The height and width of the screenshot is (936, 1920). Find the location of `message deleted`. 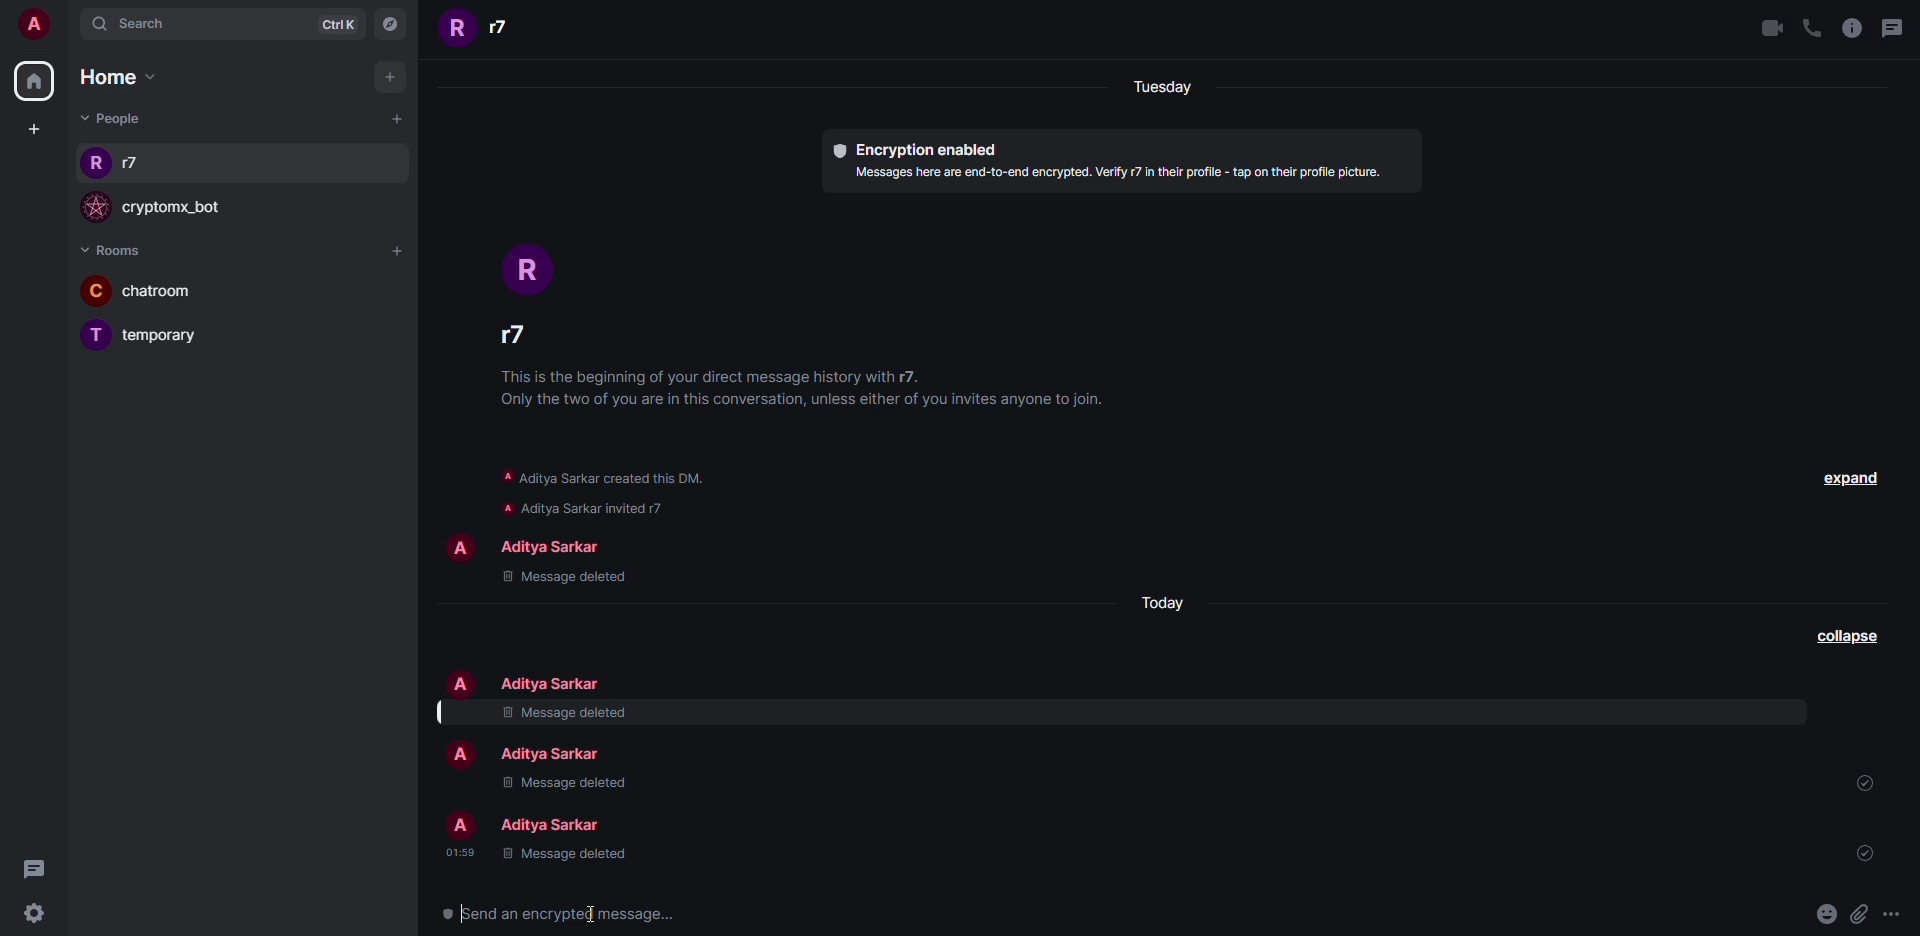

message deleted is located at coordinates (563, 578).